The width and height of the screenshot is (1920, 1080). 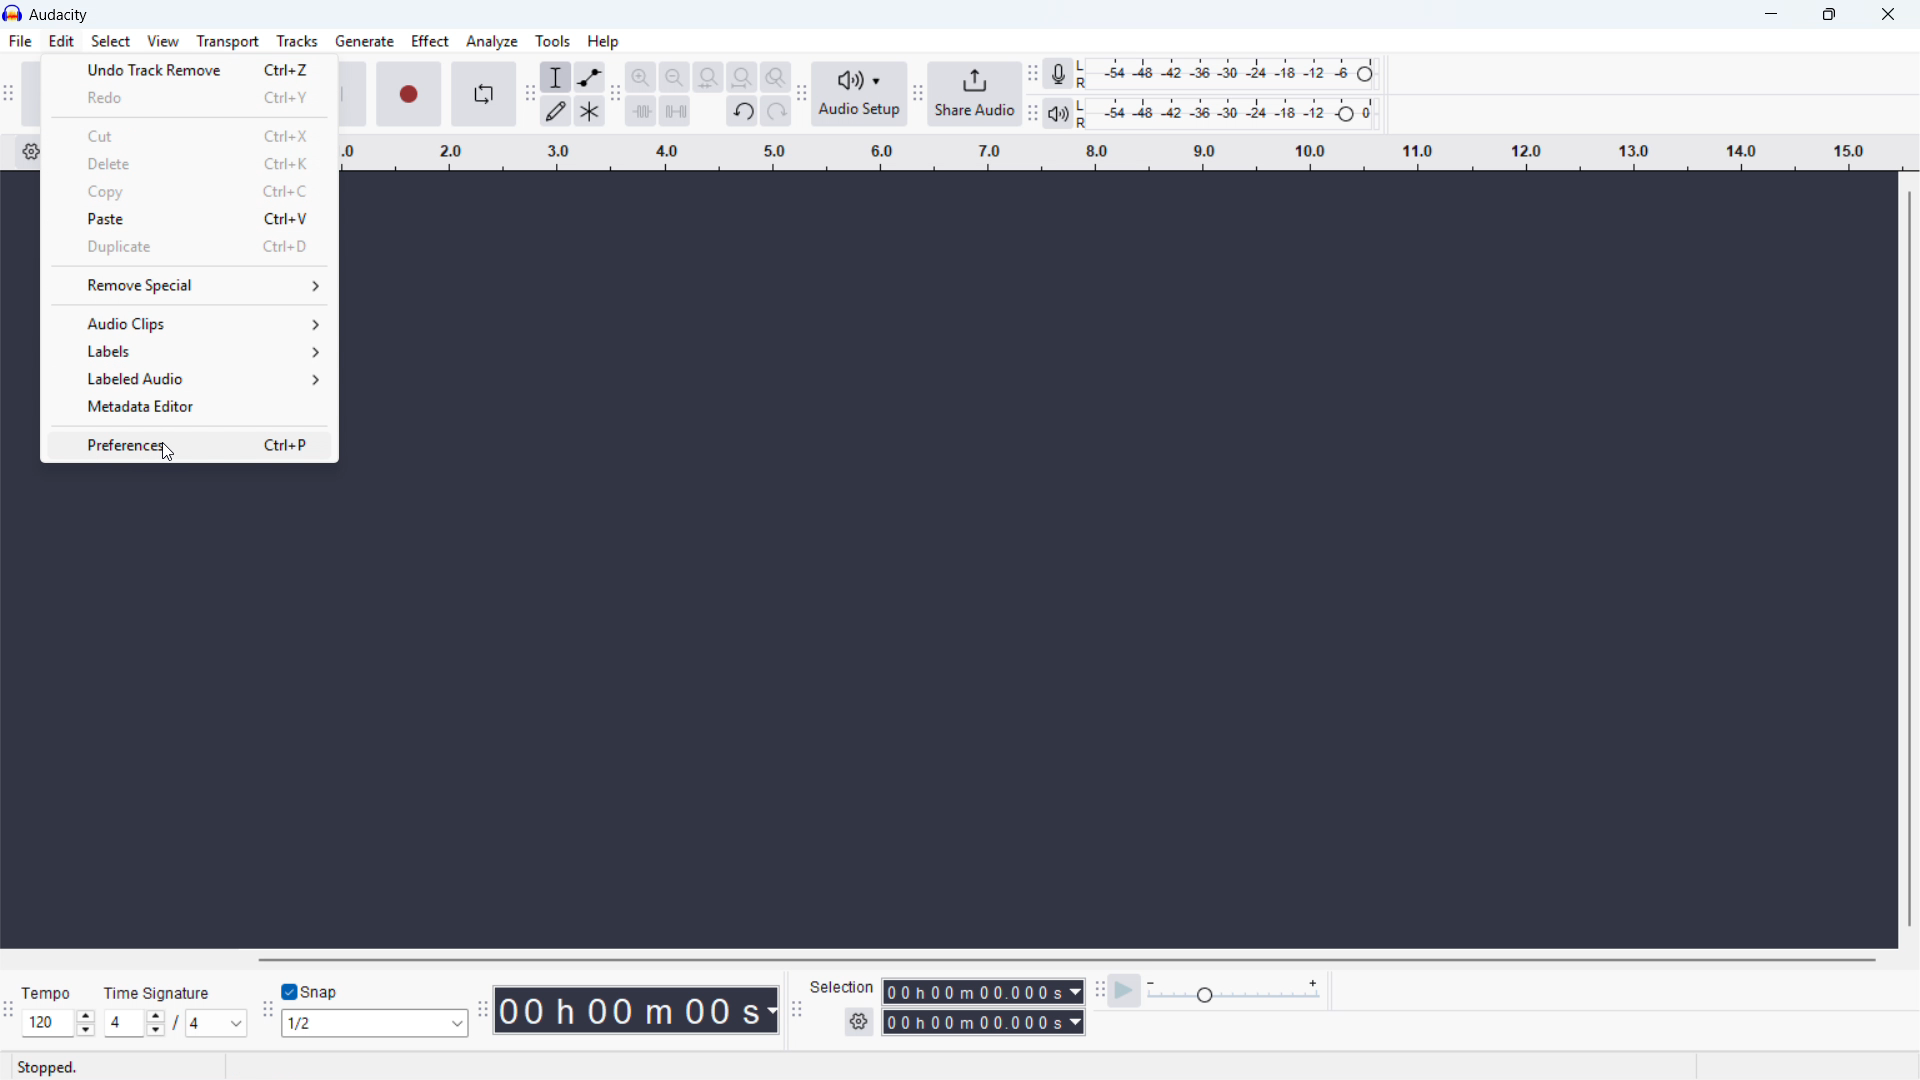 What do you see at coordinates (1059, 114) in the screenshot?
I see `playback meter ` at bounding box center [1059, 114].